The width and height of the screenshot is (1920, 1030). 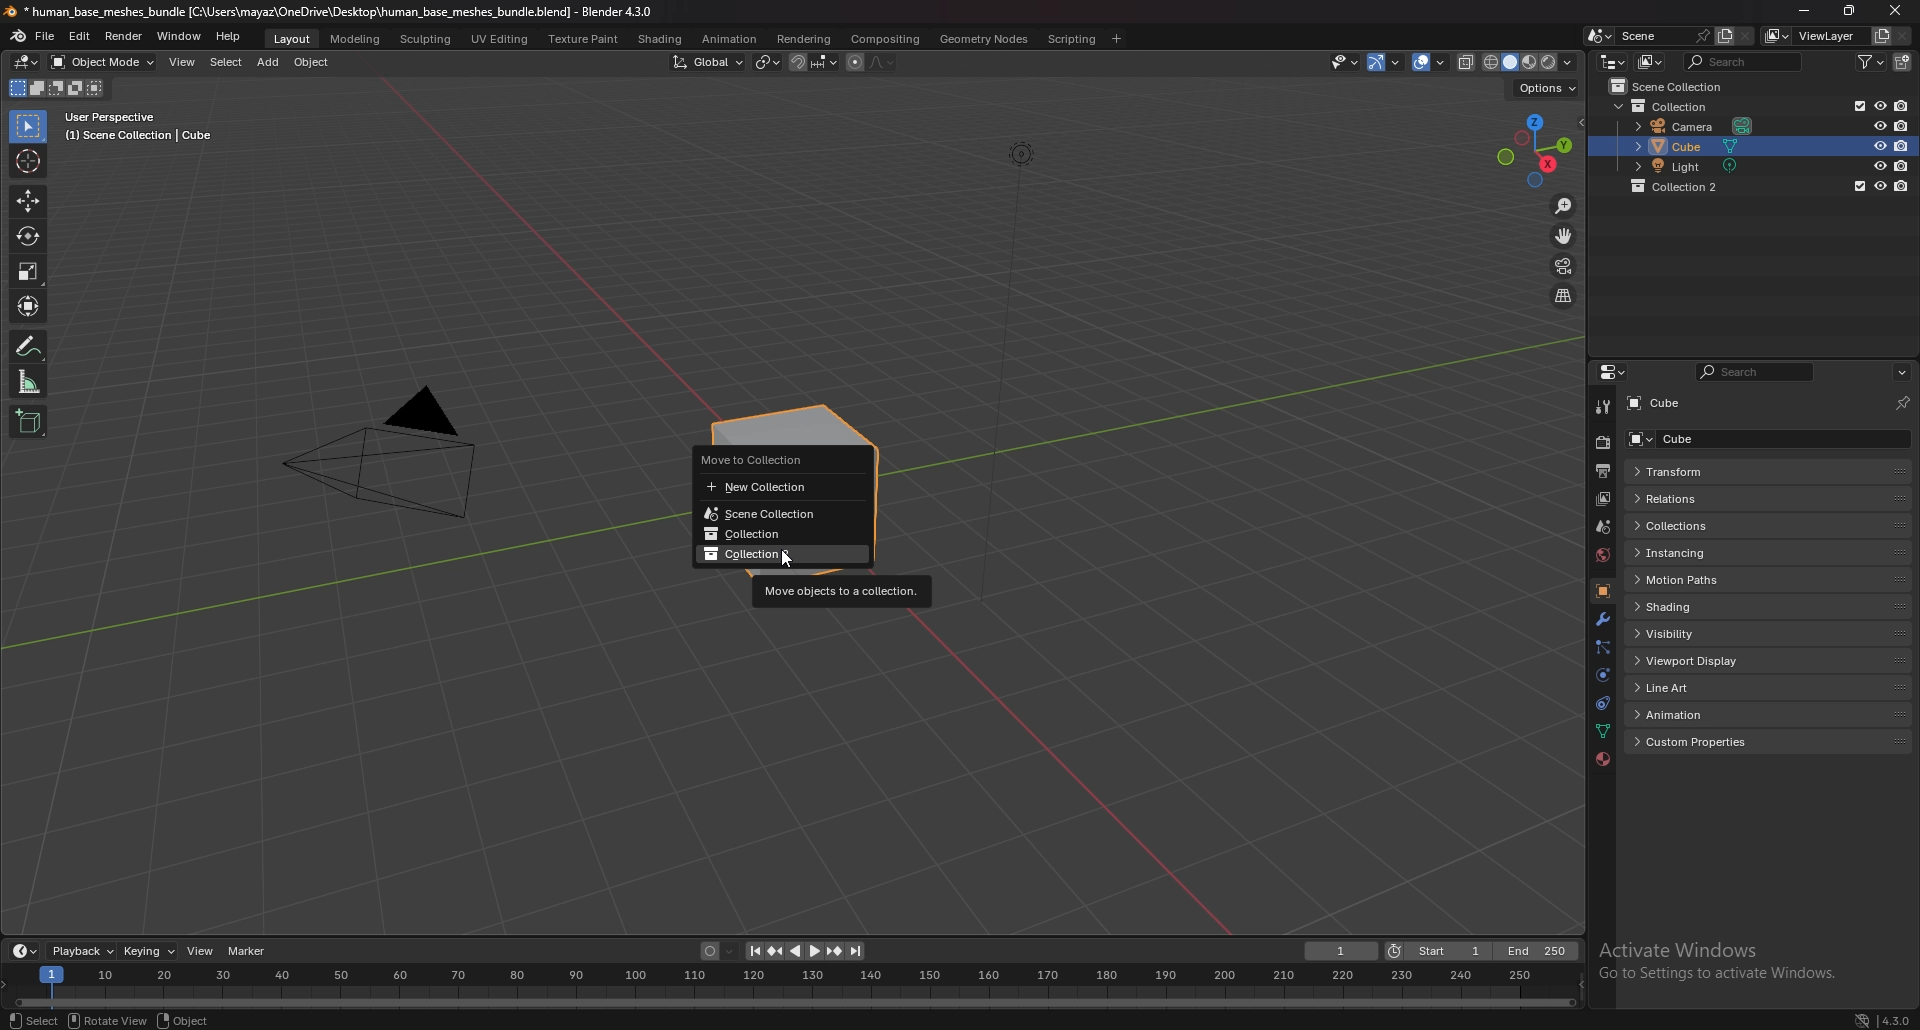 I want to click on exclude in viewport, so click(x=1857, y=105).